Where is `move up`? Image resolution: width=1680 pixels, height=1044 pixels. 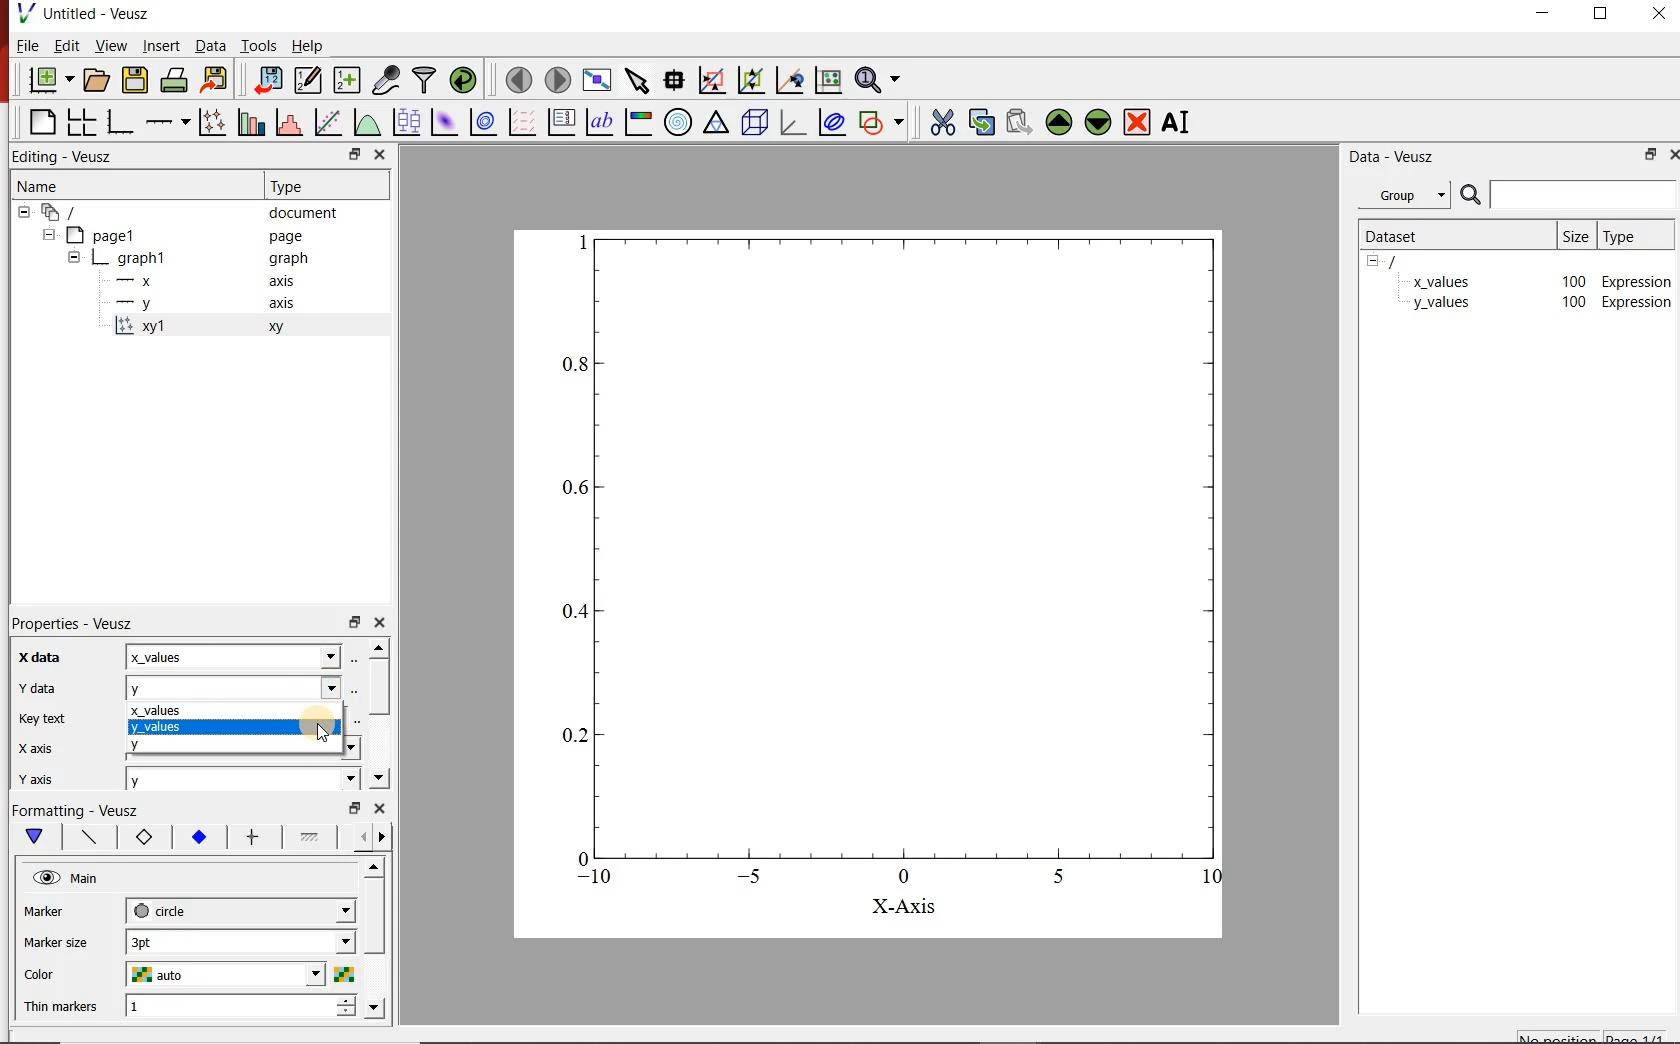 move up is located at coordinates (373, 868).